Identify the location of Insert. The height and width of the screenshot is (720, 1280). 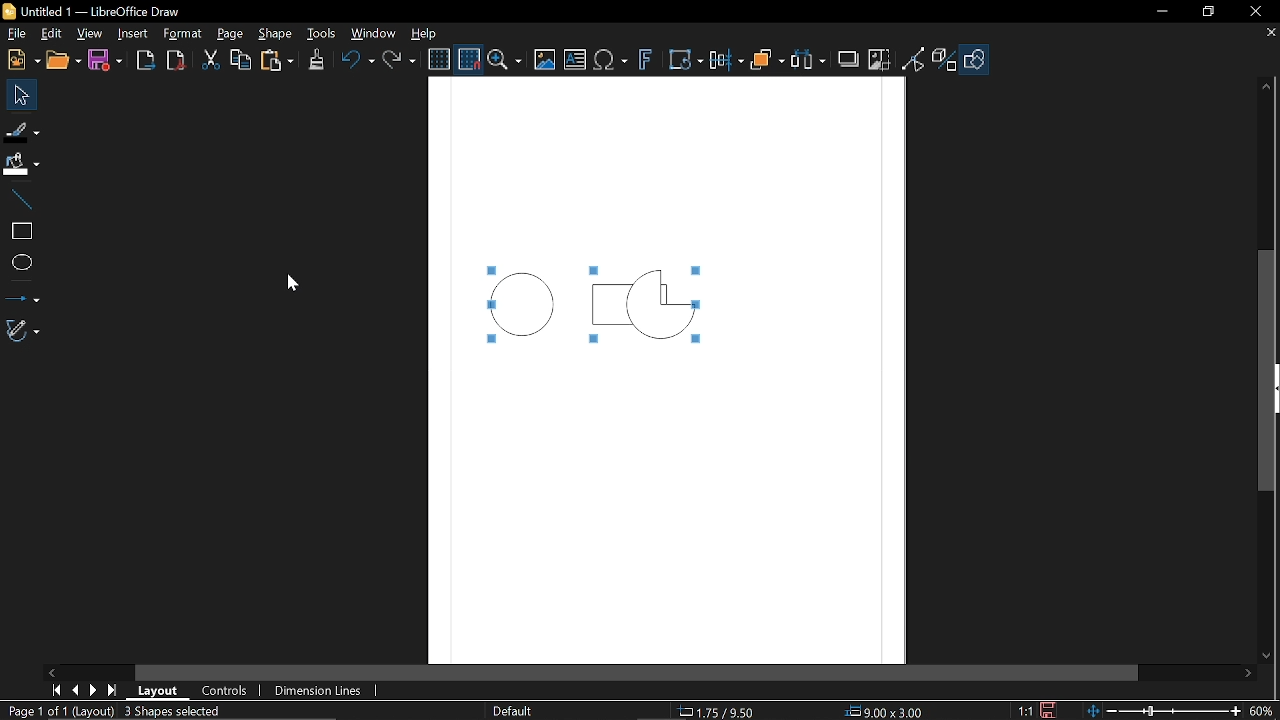
(131, 35).